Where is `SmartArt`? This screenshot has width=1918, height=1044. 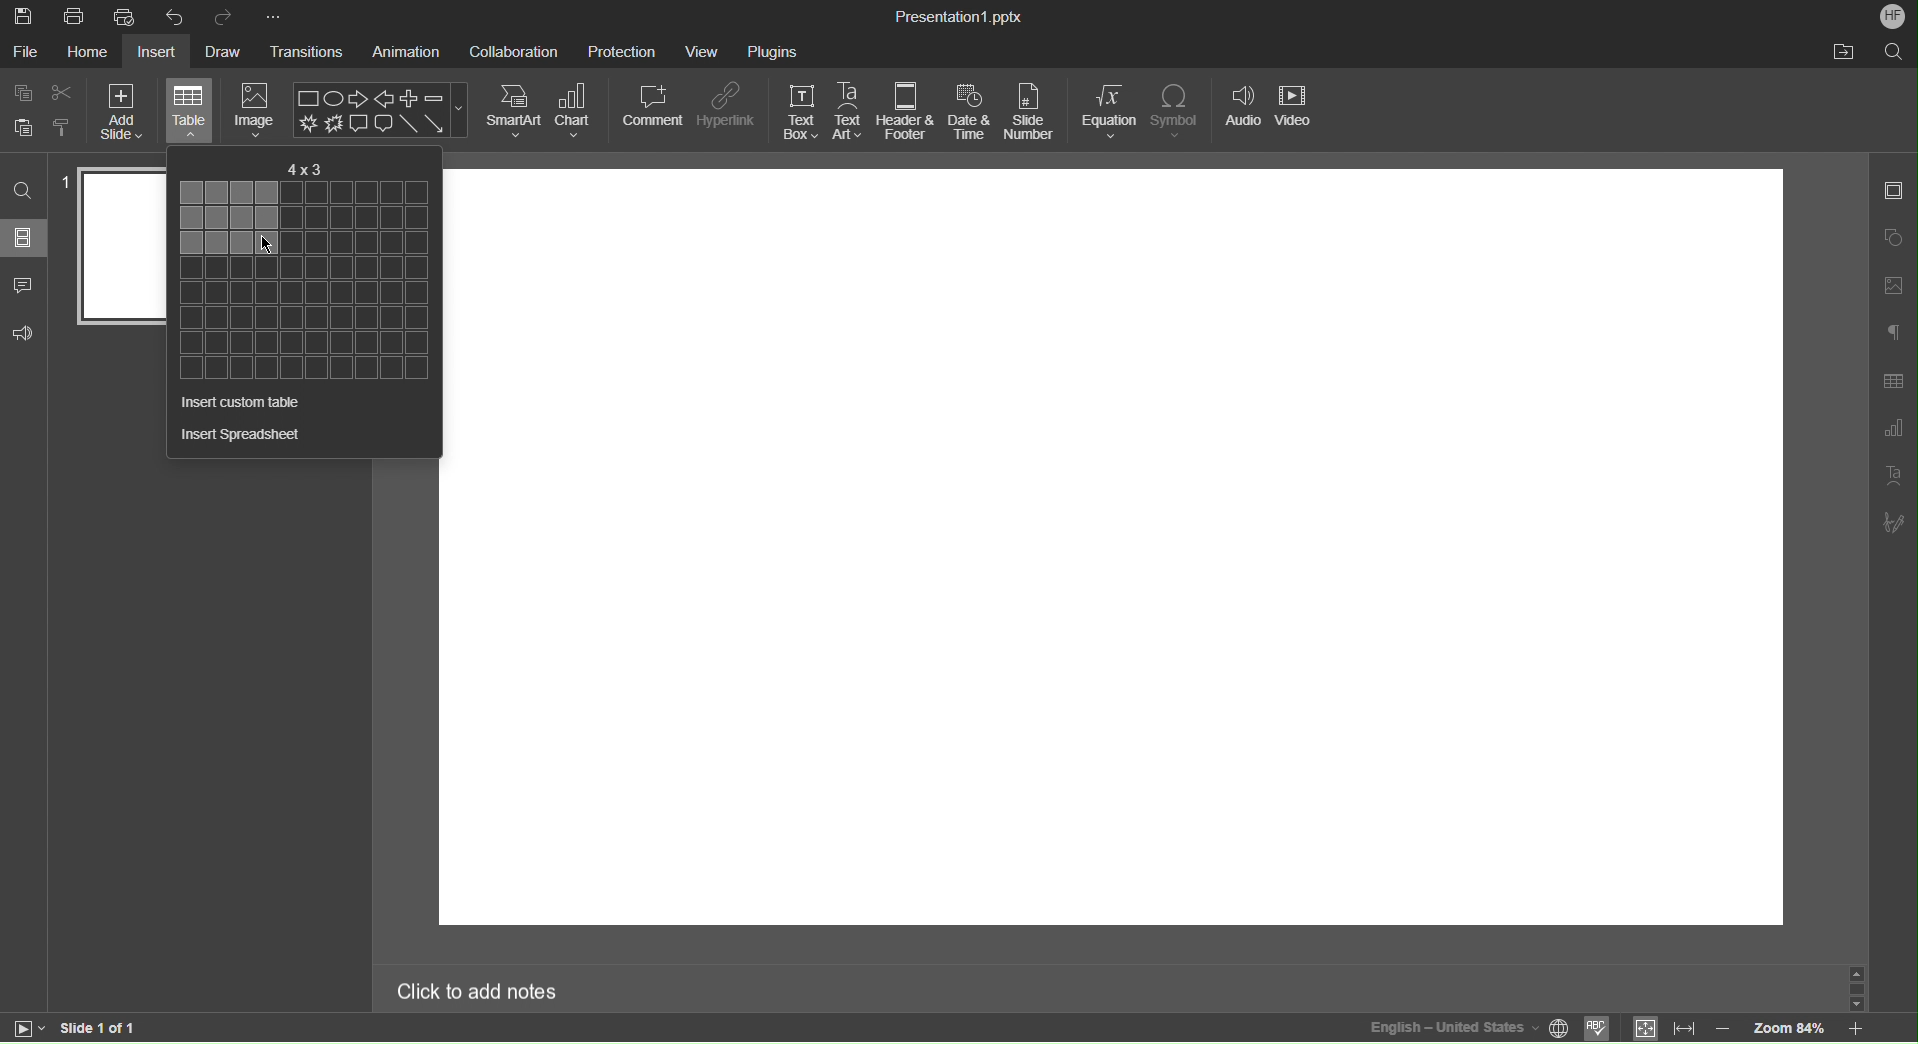 SmartArt is located at coordinates (515, 110).